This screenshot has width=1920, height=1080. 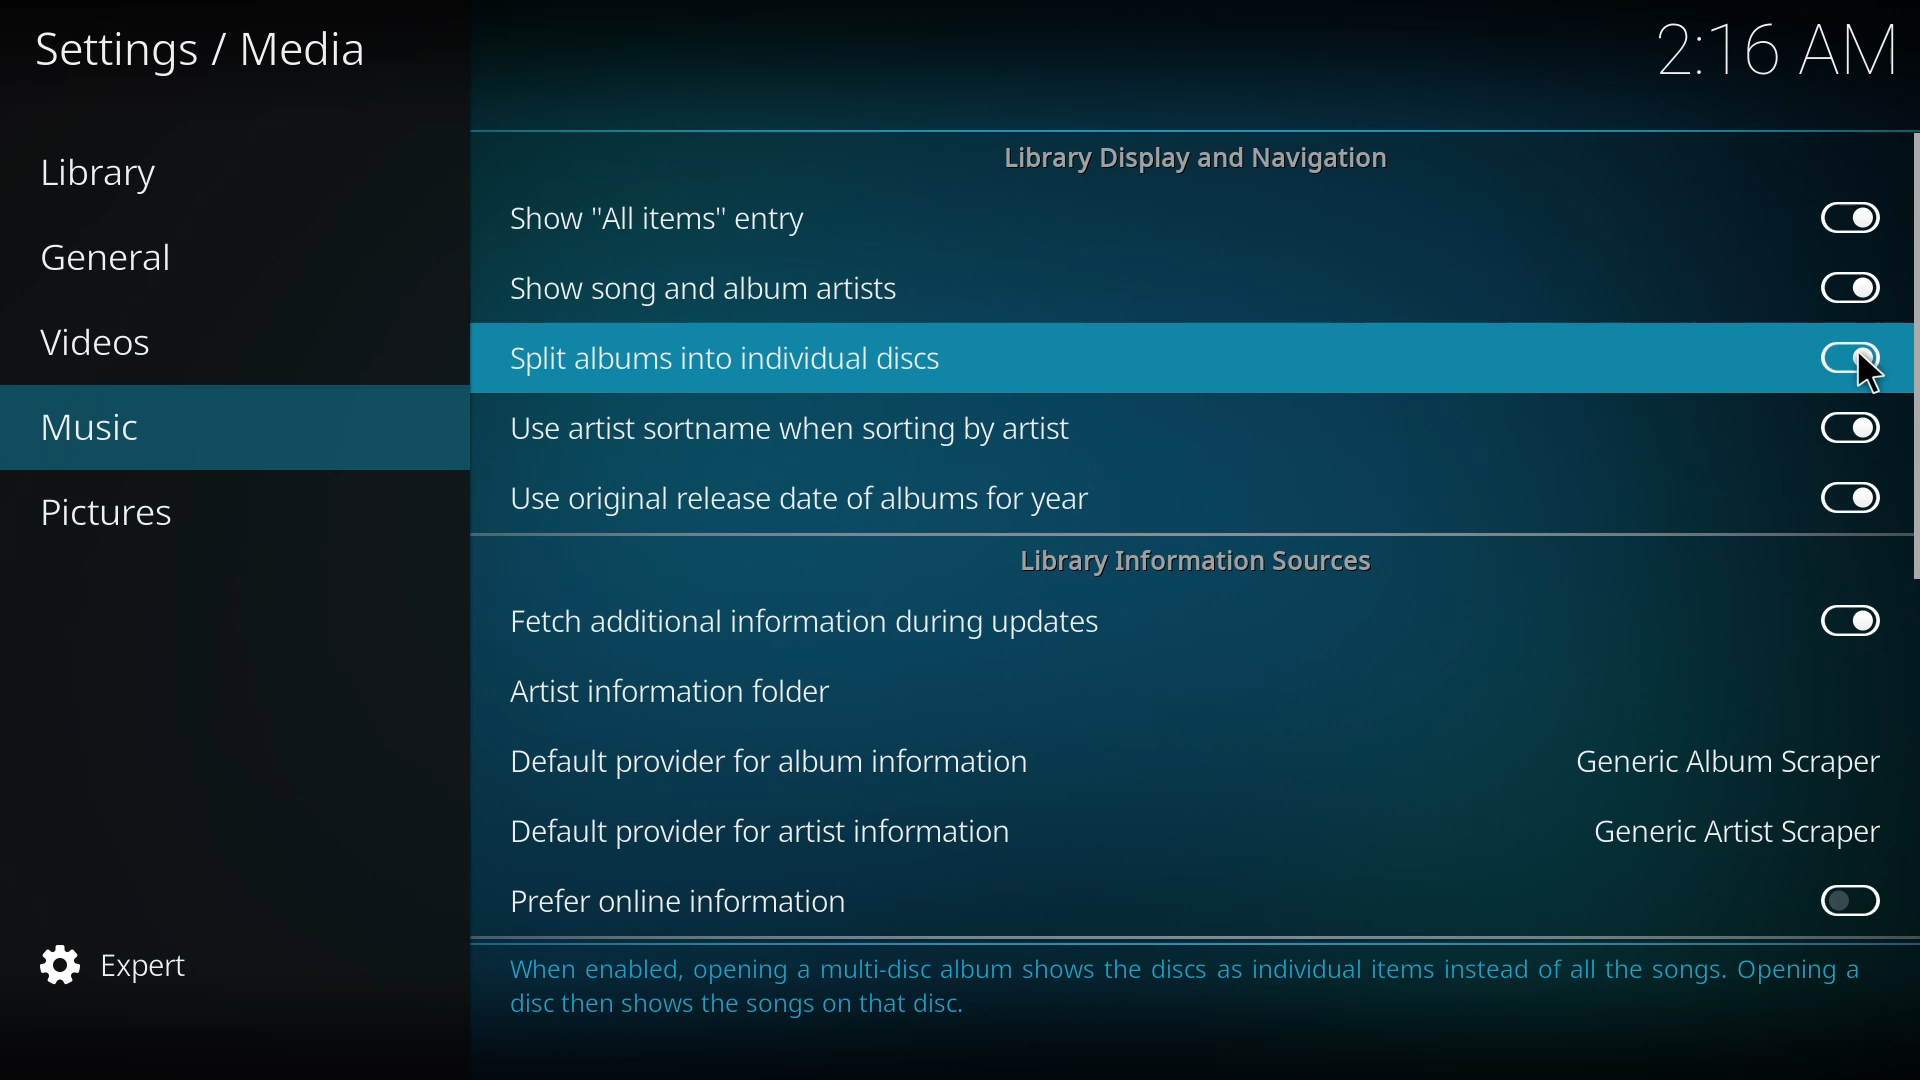 I want to click on use original release date of albums, so click(x=801, y=497).